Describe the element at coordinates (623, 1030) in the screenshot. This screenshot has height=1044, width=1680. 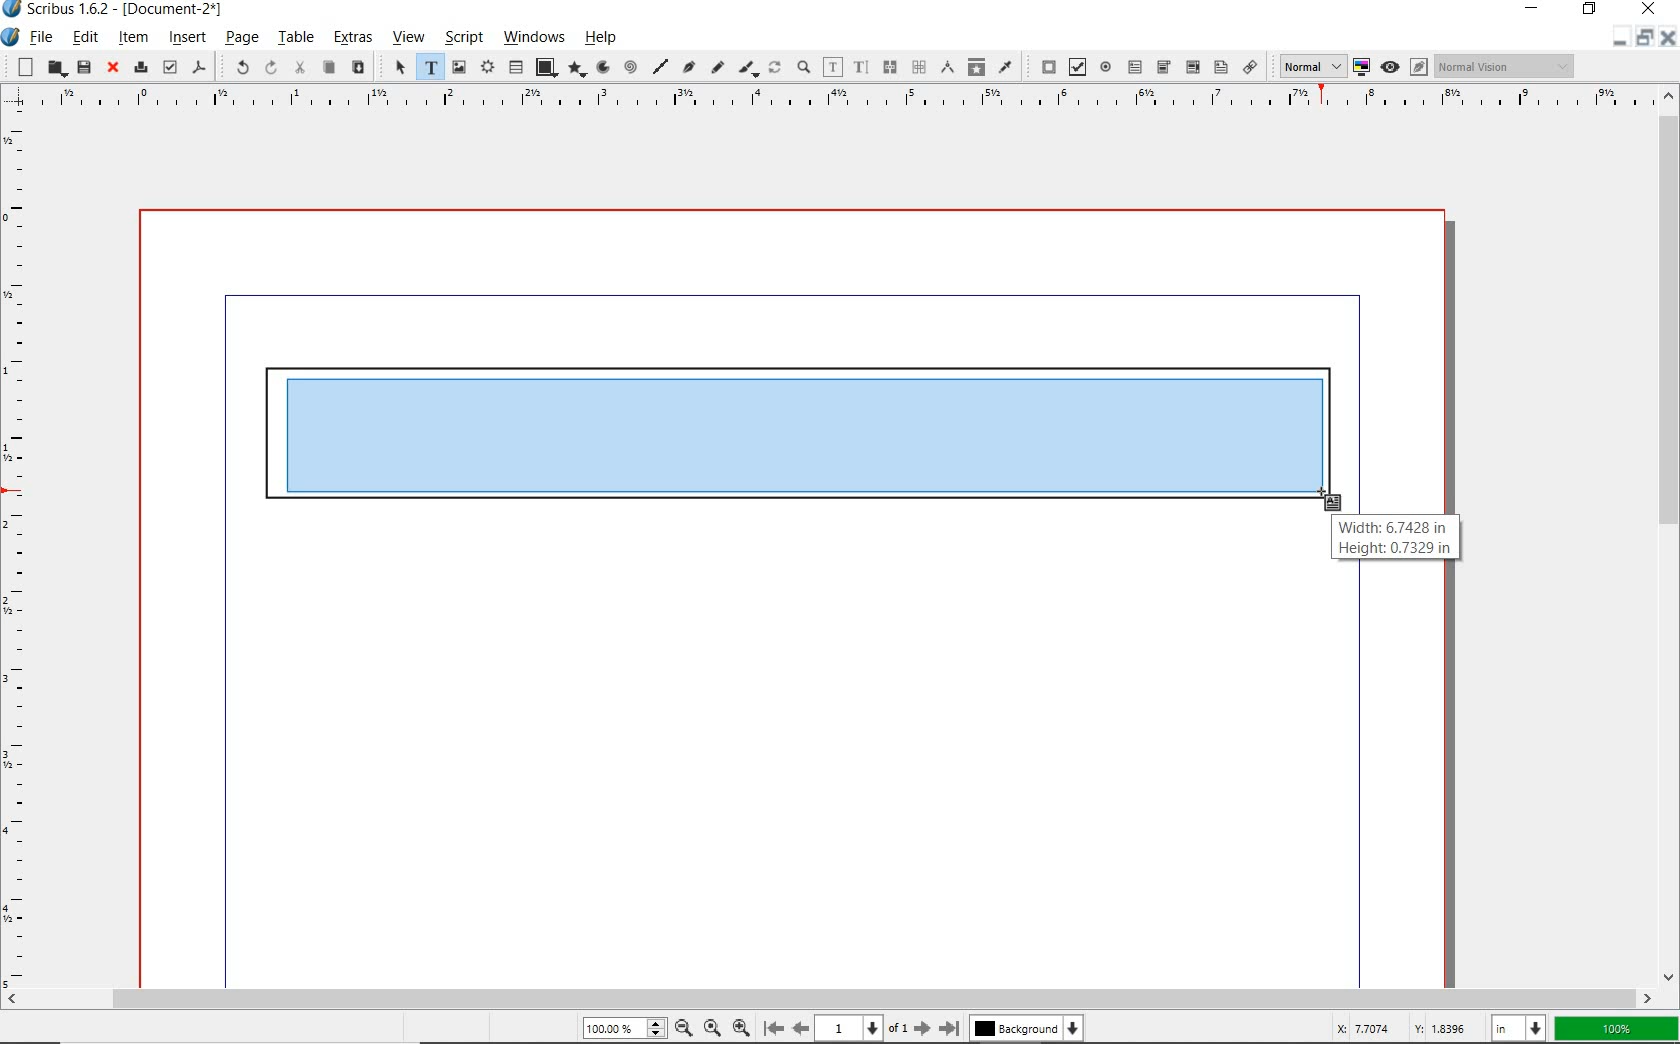
I see `zoom level` at that location.